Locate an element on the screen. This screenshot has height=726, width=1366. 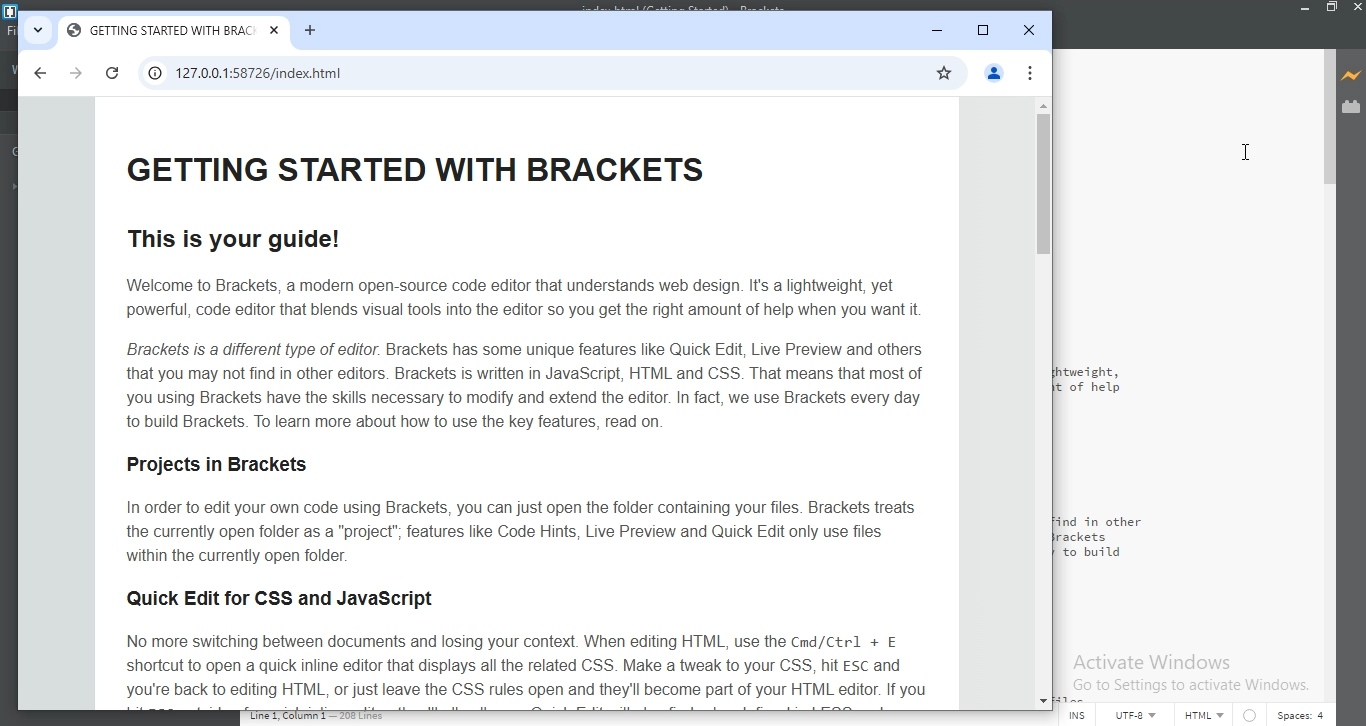
This is your guide!

Welcome to Brackets, a modern open-source code editor that understands web design. It's a lightweight, yet
powerful, code editor that blends visual tools into the editor so you get the right amount of help when you want it
Brackets is a different type of editor. Brackets has some unique features lie Quick Edit, Live Preview and others
that you may not find in other editors. Brackets is written in JavaScript, HTML and CSS. That means that most of
you using Brackets have the skills necessary to modify and extend the editor. In fact, we use Brackets every day
to build Brackets. To learn more about how to use the key features, read on

Projects in Brackets

In order to edit your own code using Brackets, you can just open the folder containing your files. Brackets treats
the currently open folder as a “project”; features like Code Hints, Live Preview and Quick Edit only use files
within the currently open folder.

Quick Edit for CSS and JavaScript

No more switching between documents and losing your context. When editing HTML, use the Cmd/Ctrl + E
shortcut to open a quick inline editor that displays all the related CSS. Make a tweak to your CSS, hit Es and
you're back to editing HTML, or just leave the CSS rules open and they'll become part of your HTML editor. If you is located at coordinates (523, 423).